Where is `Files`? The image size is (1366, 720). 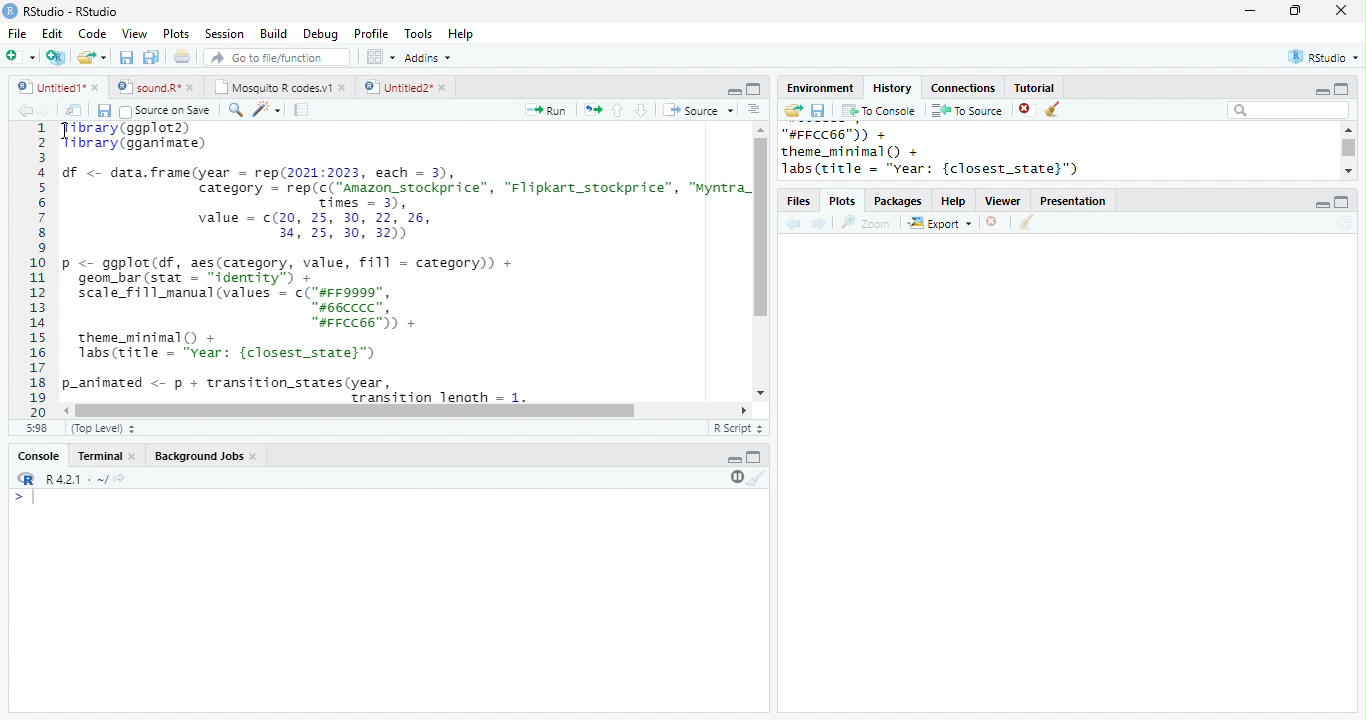
Files is located at coordinates (798, 201).